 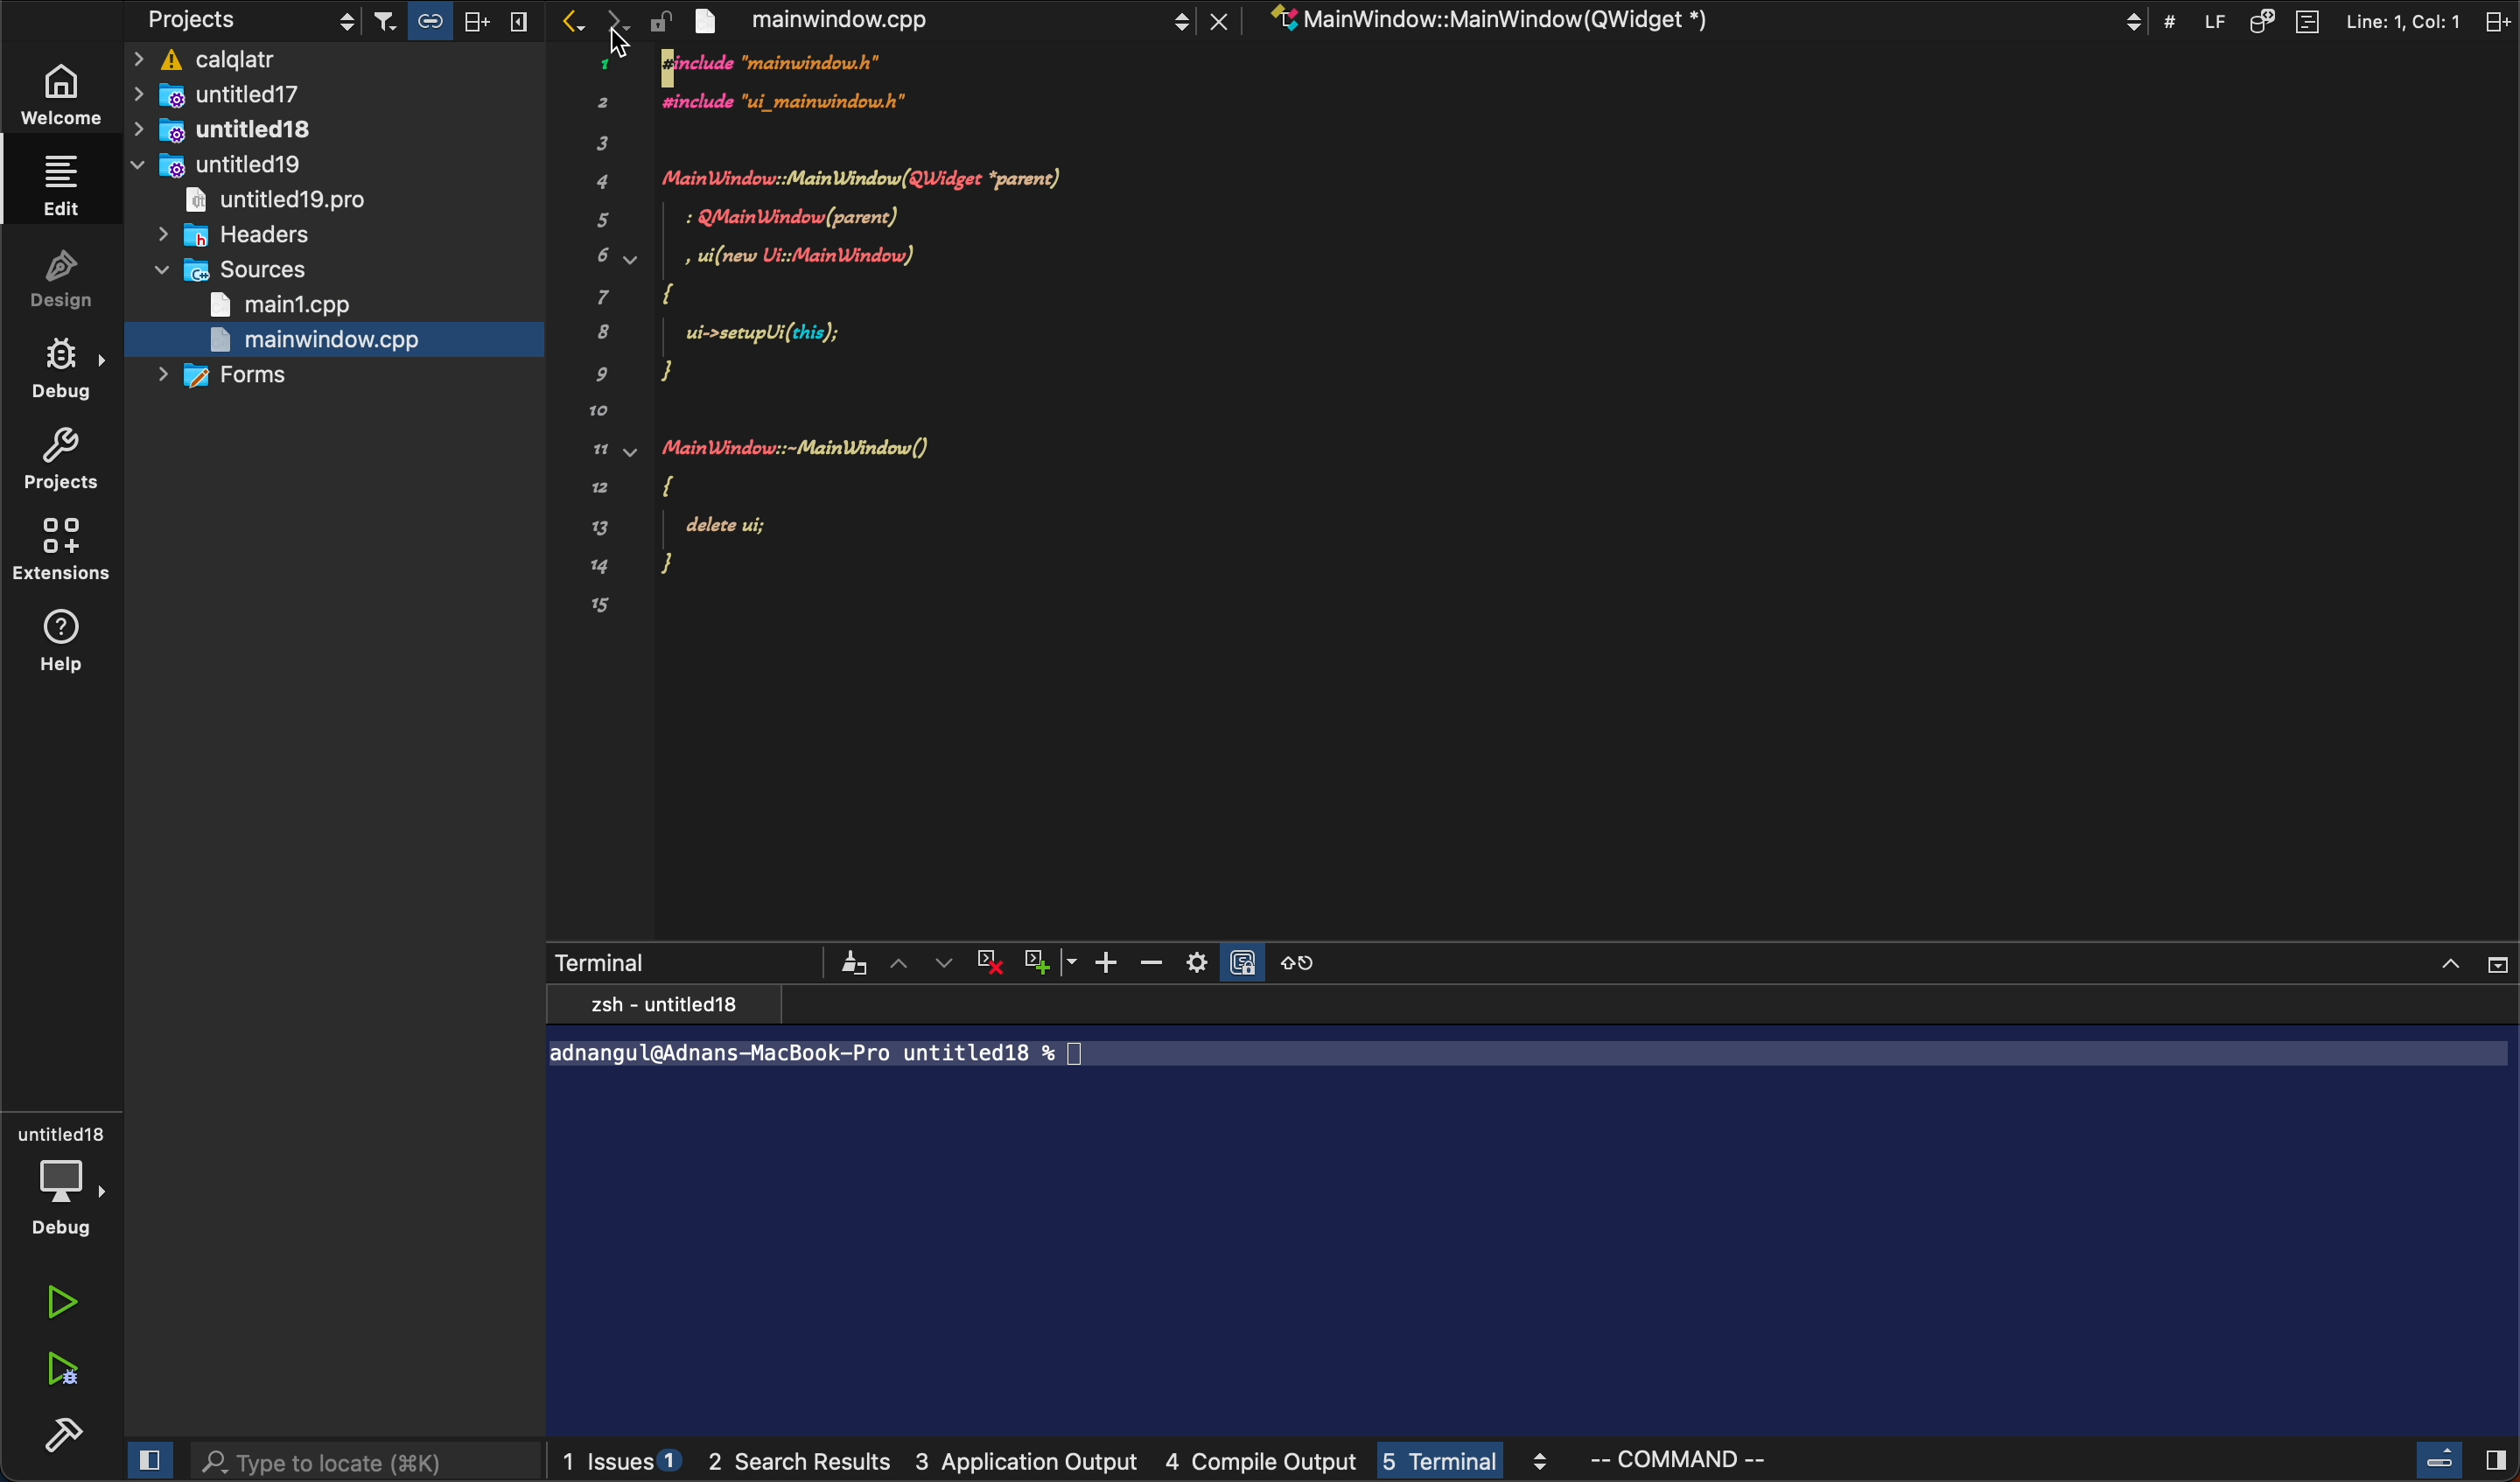 I want to click on projects, so click(x=68, y=456).